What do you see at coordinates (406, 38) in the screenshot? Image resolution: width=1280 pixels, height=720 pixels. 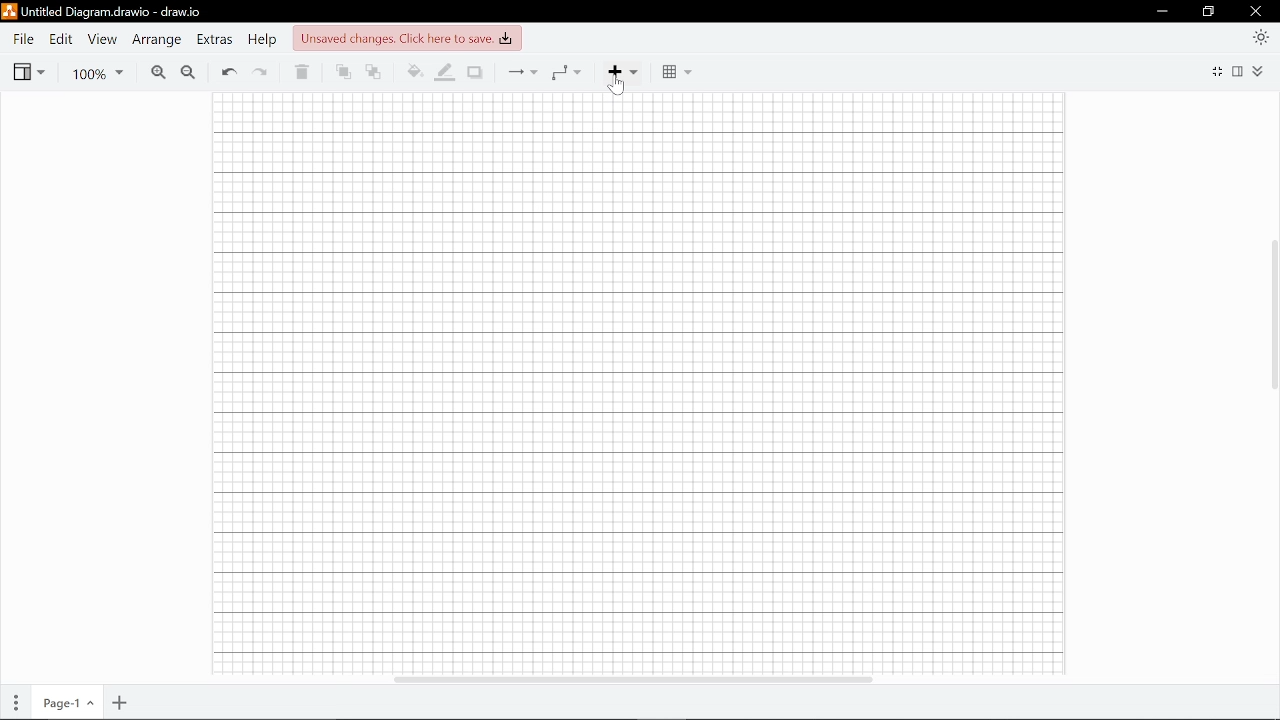 I see `unsaved changes. click here to save` at bounding box center [406, 38].